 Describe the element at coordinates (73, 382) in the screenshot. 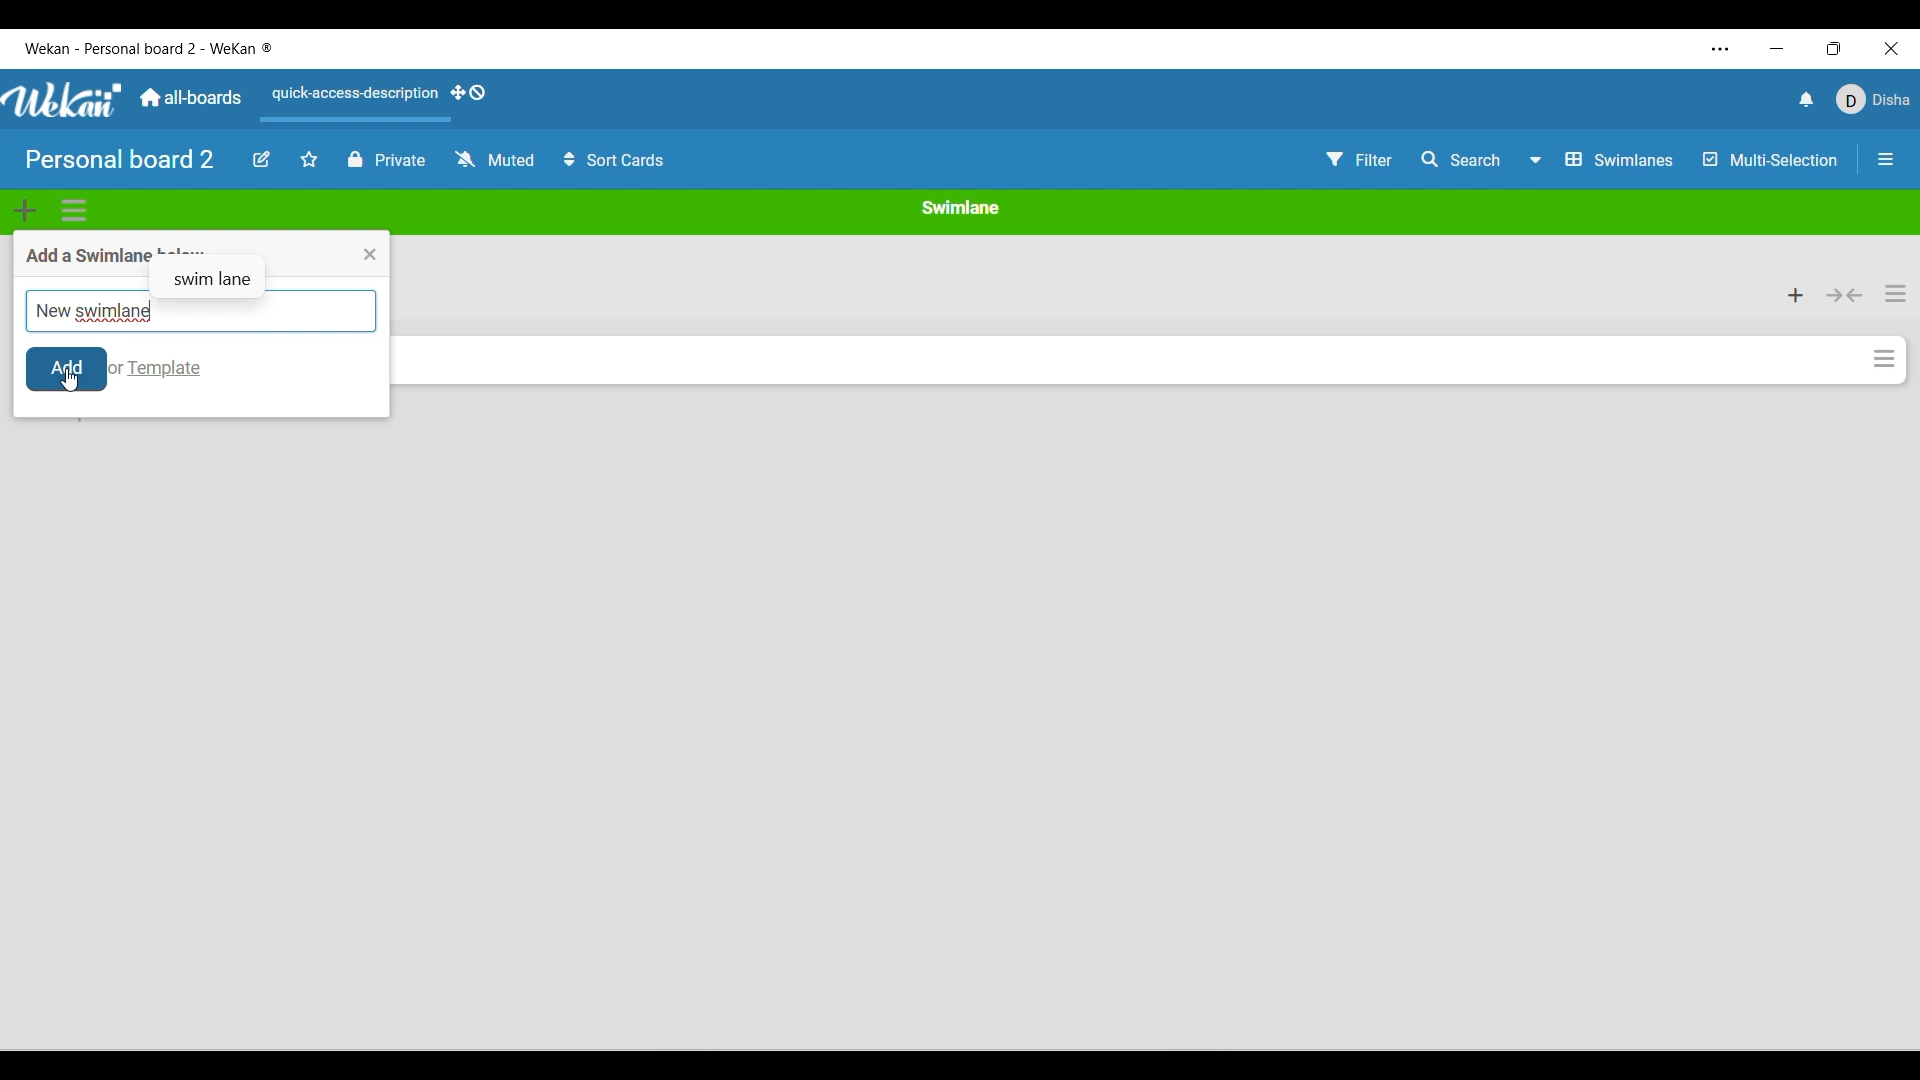

I see `cursor` at that location.